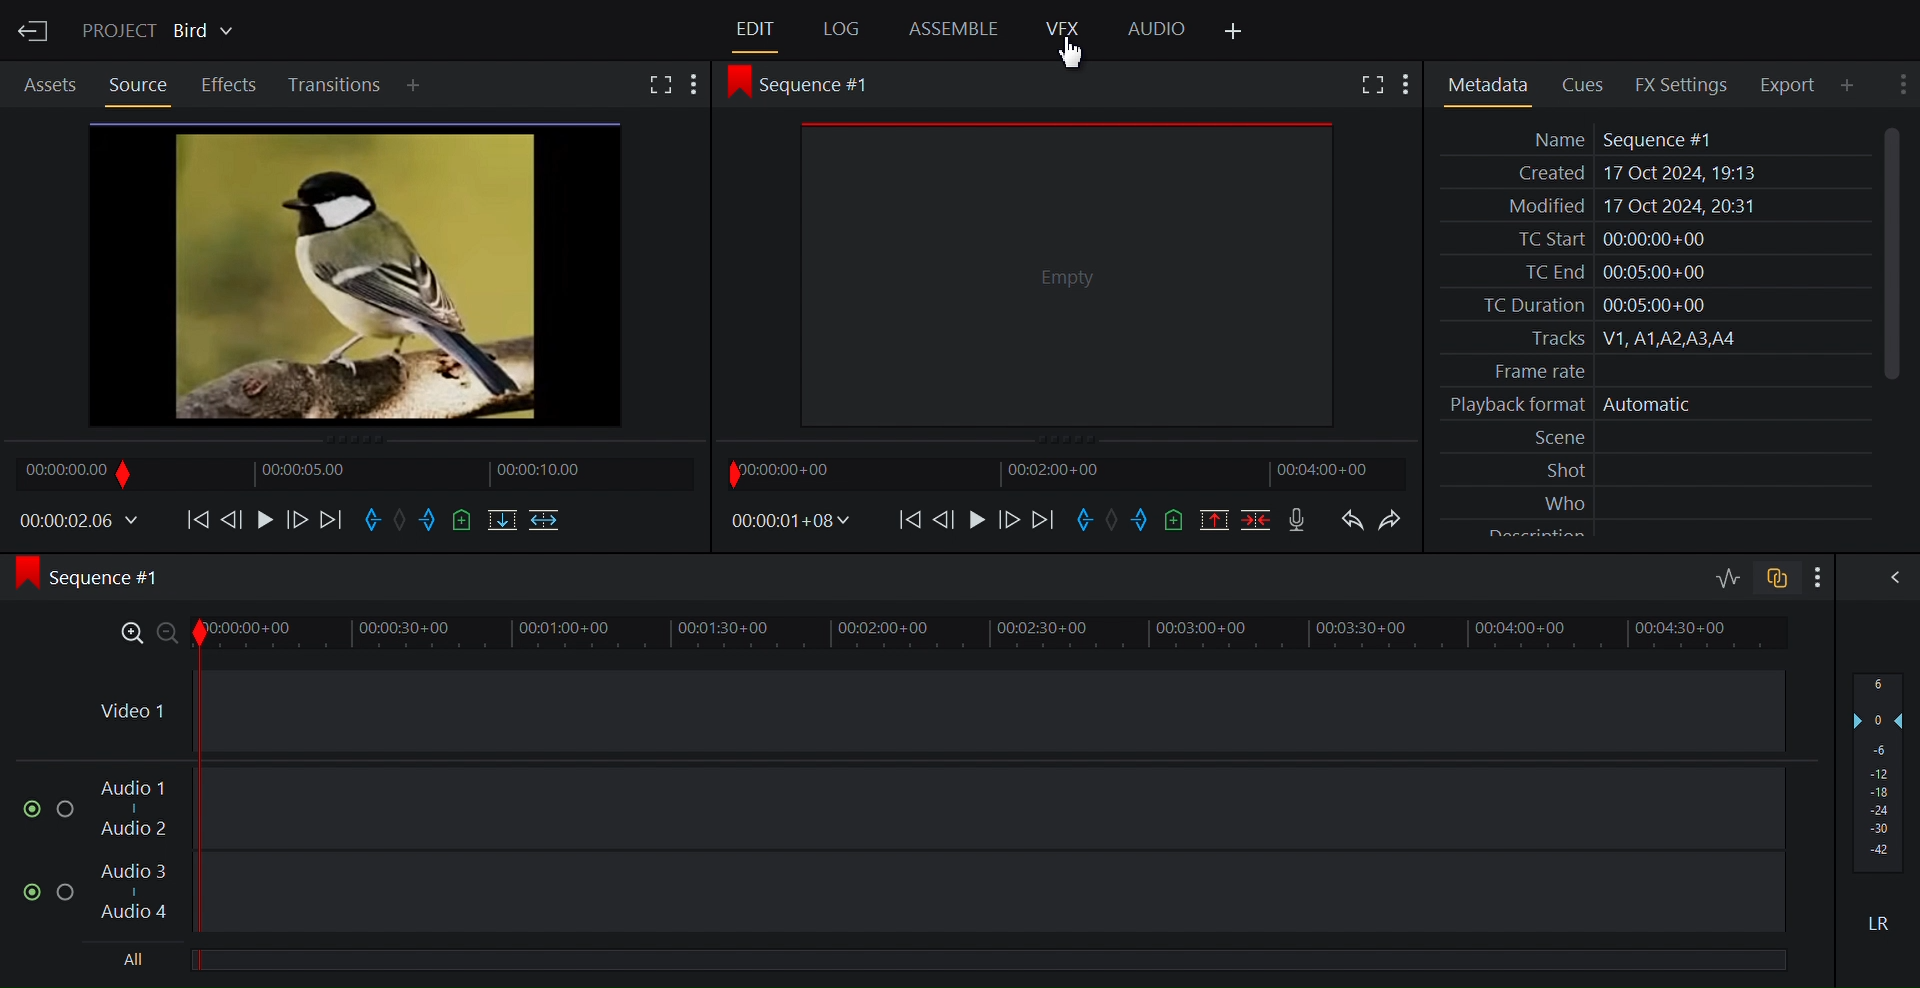 The width and height of the screenshot is (1920, 988). Describe the element at coordinates (1588, 83) in the screenshot. I see `Cues` at that location.